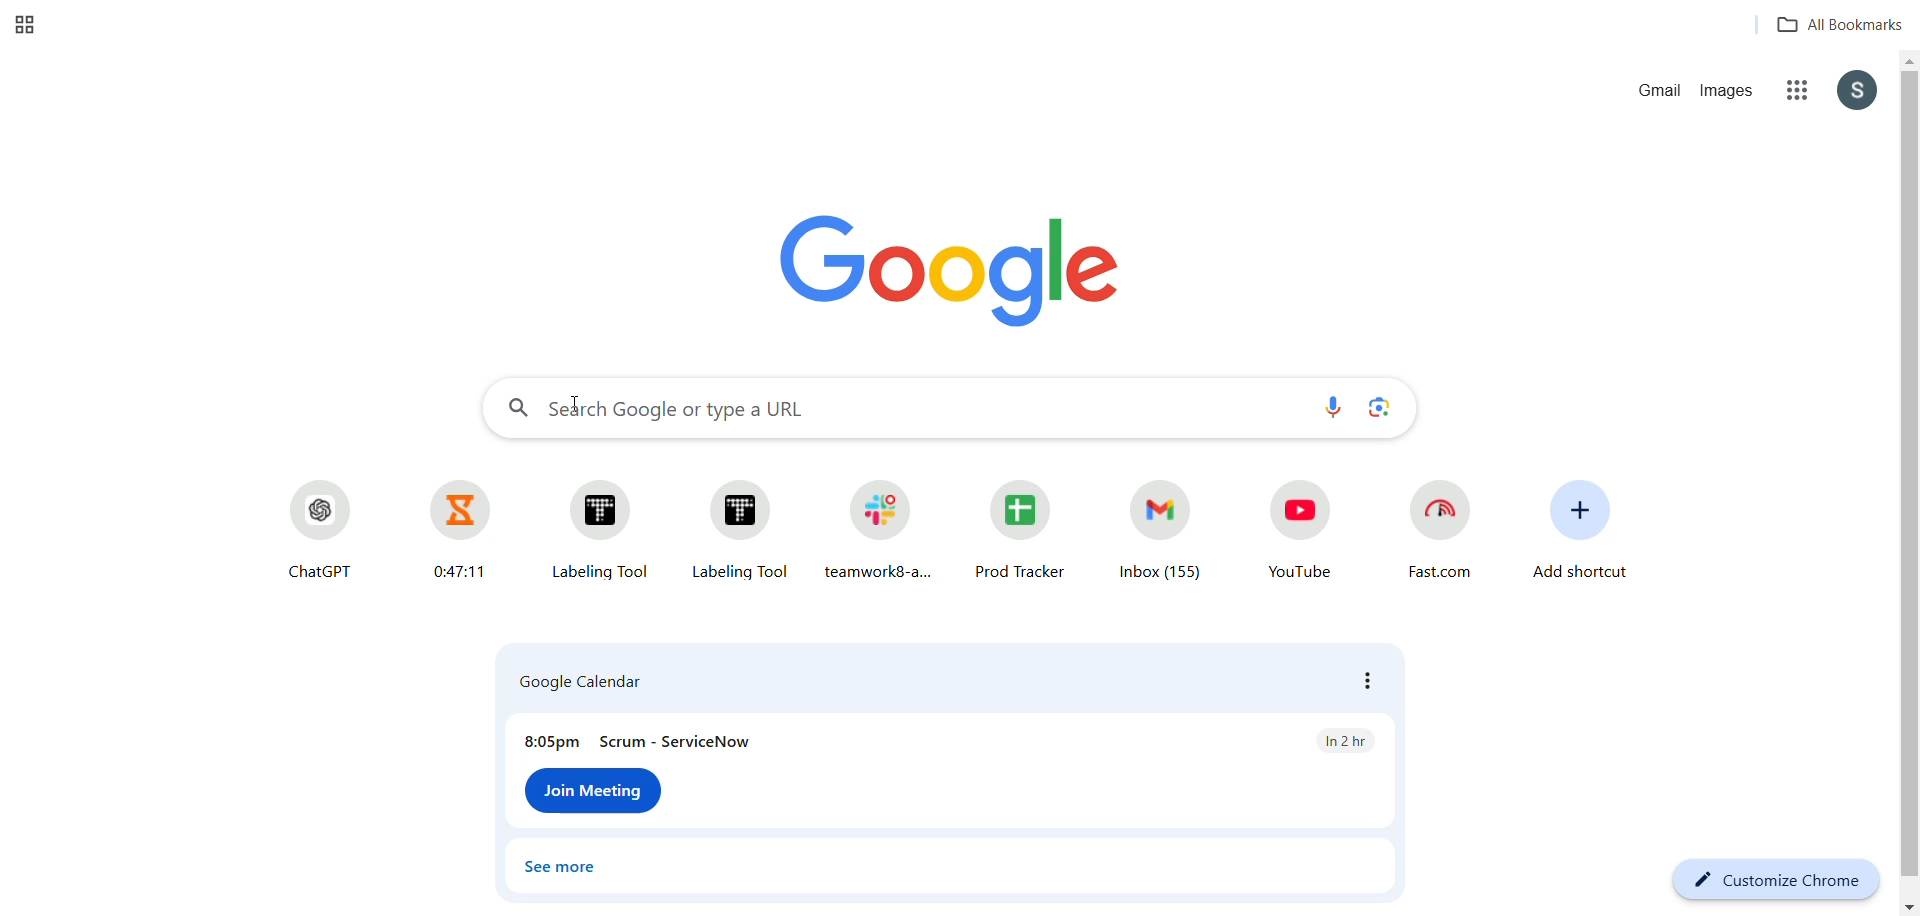 The height and width of the screenshot is (916, 1920). What do you see at coordinates (1857, 92) in the screenshot?
I see `google id options` at bounding box center [1857, 92].